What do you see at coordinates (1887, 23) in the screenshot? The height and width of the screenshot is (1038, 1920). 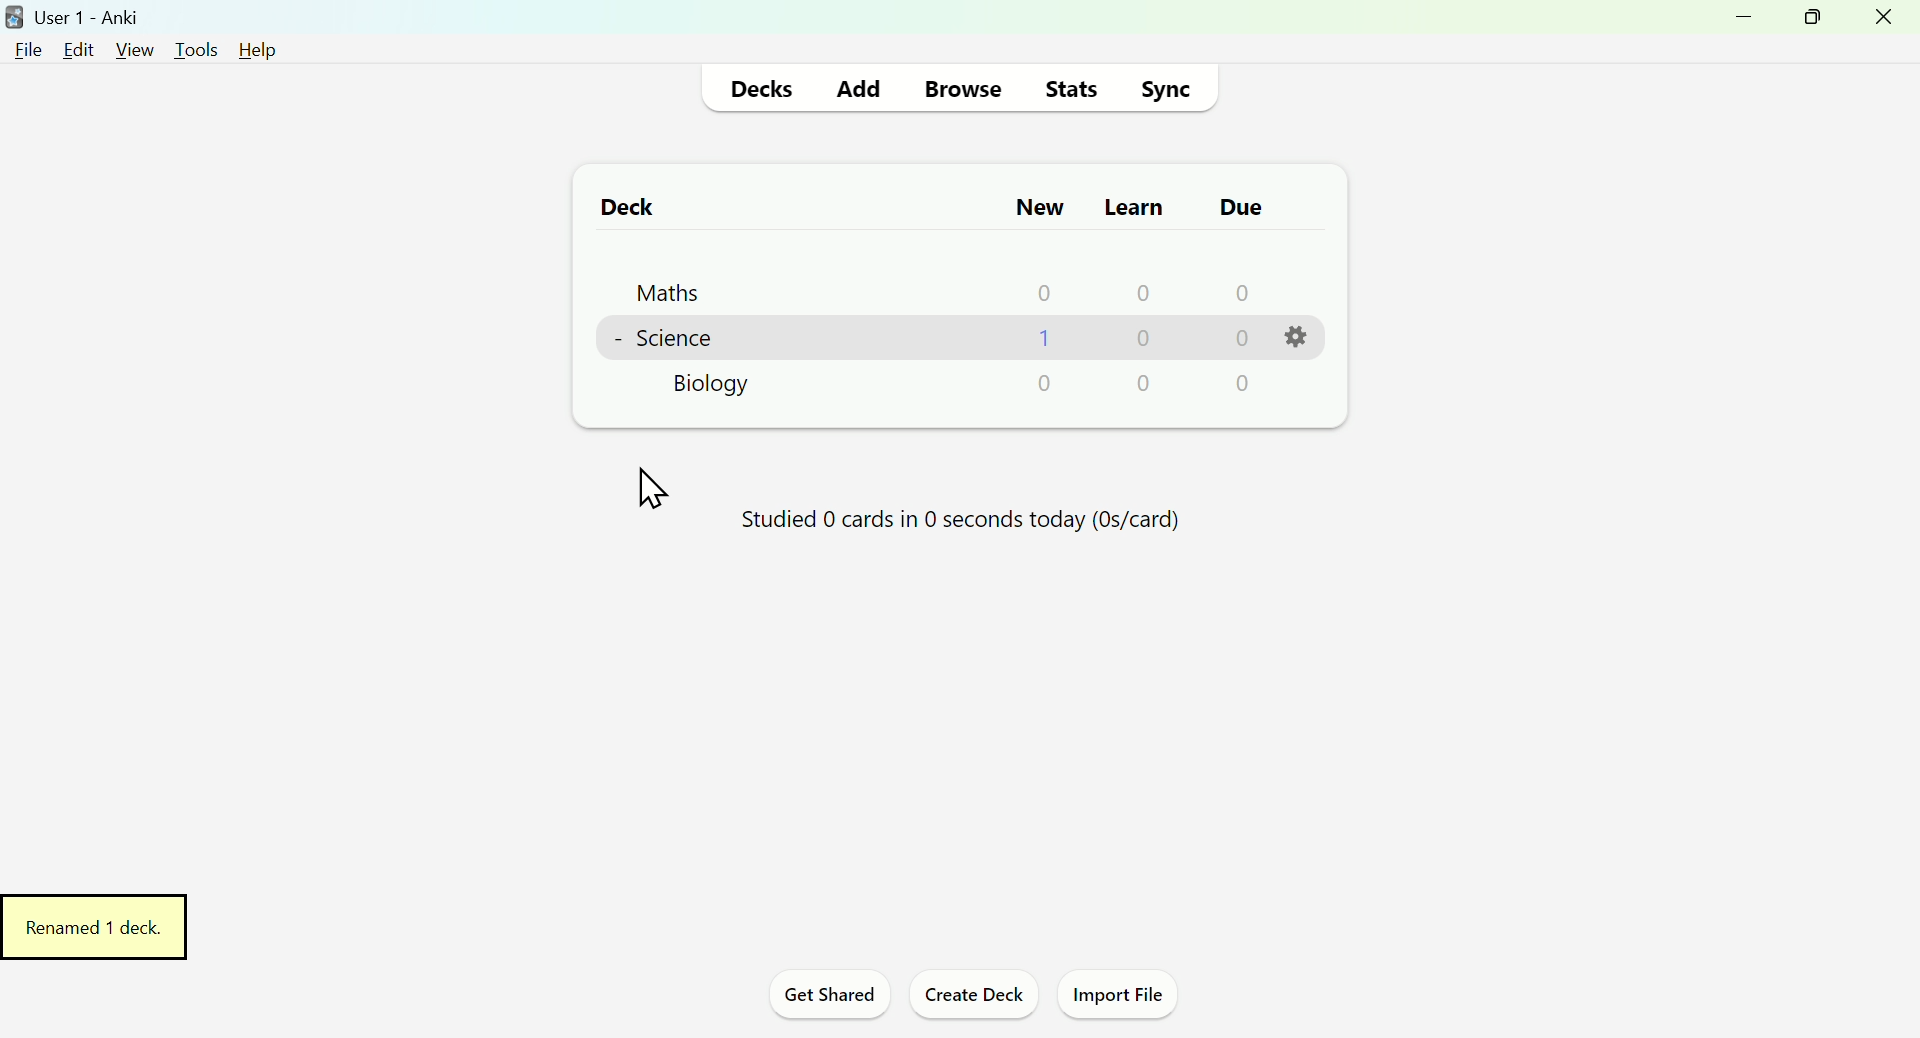 I see `Close` at bounding box center [1887, 23].